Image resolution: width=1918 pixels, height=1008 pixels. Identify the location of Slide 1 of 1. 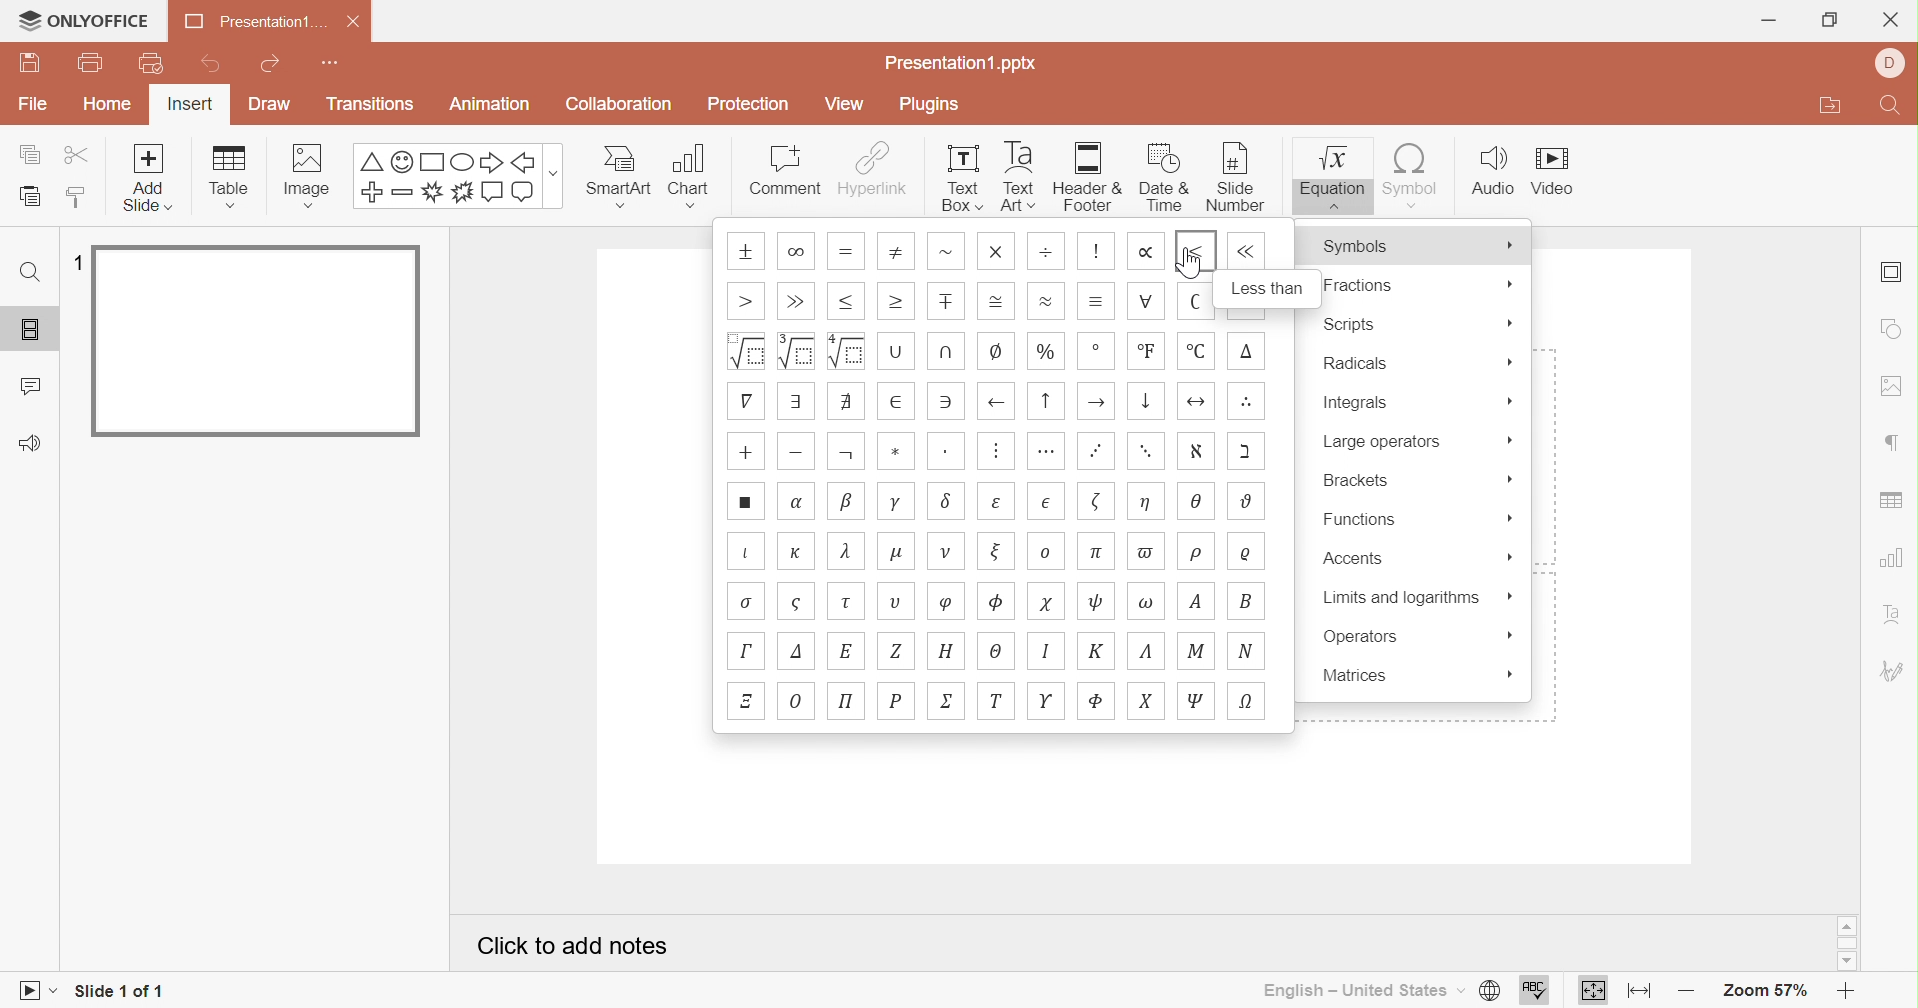
(122, 991).